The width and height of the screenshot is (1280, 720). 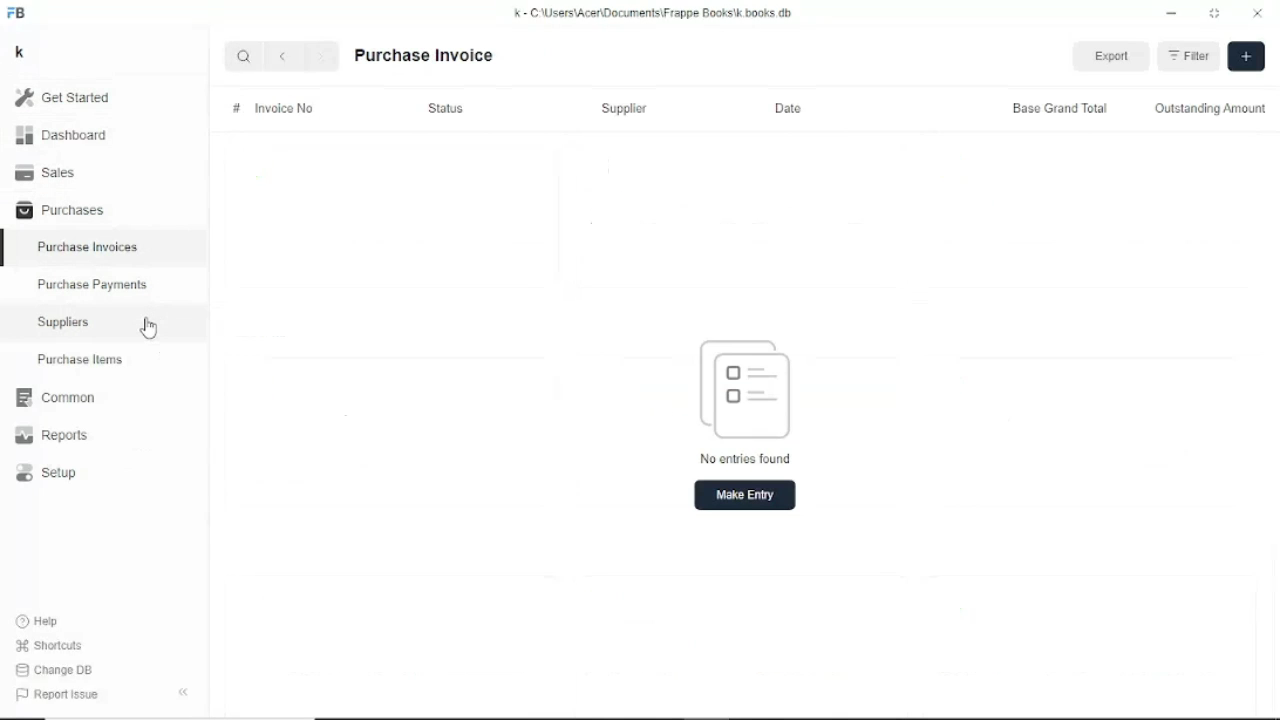 I want to click on Common, so click(x=55, y=398).